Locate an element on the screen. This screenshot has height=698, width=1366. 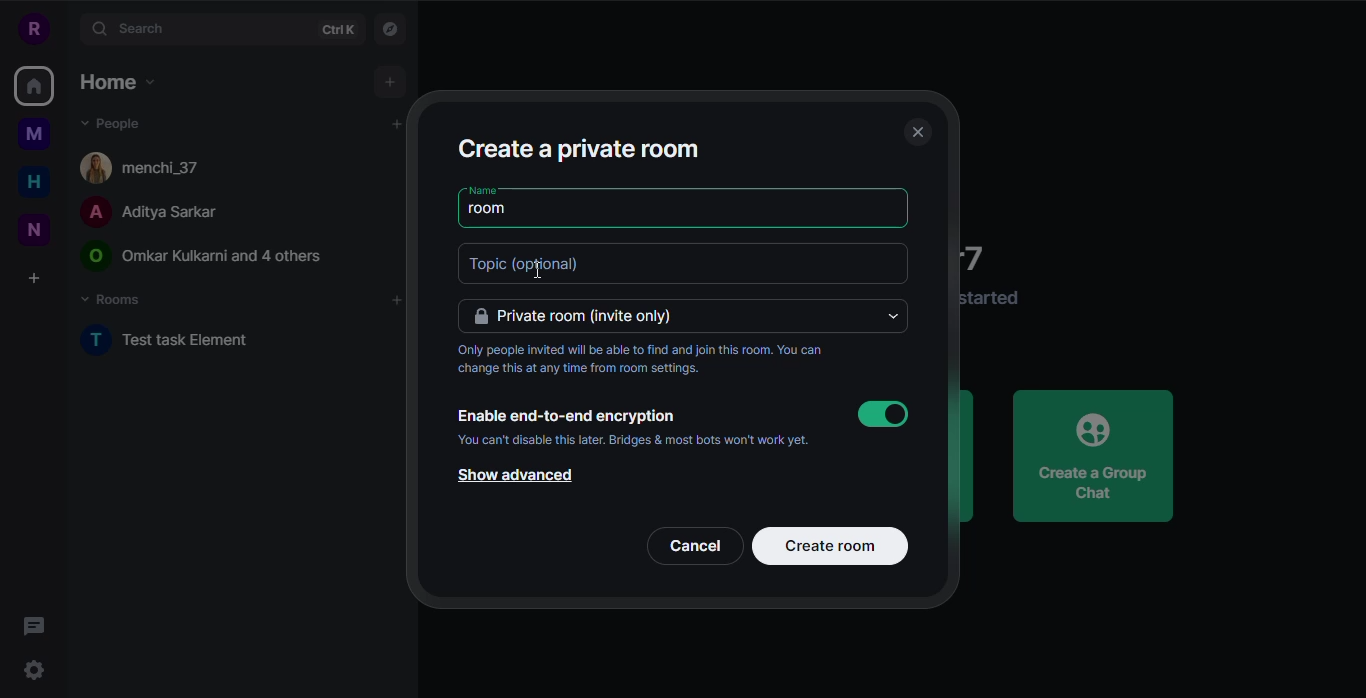
room is located at coordinates (494, 210).